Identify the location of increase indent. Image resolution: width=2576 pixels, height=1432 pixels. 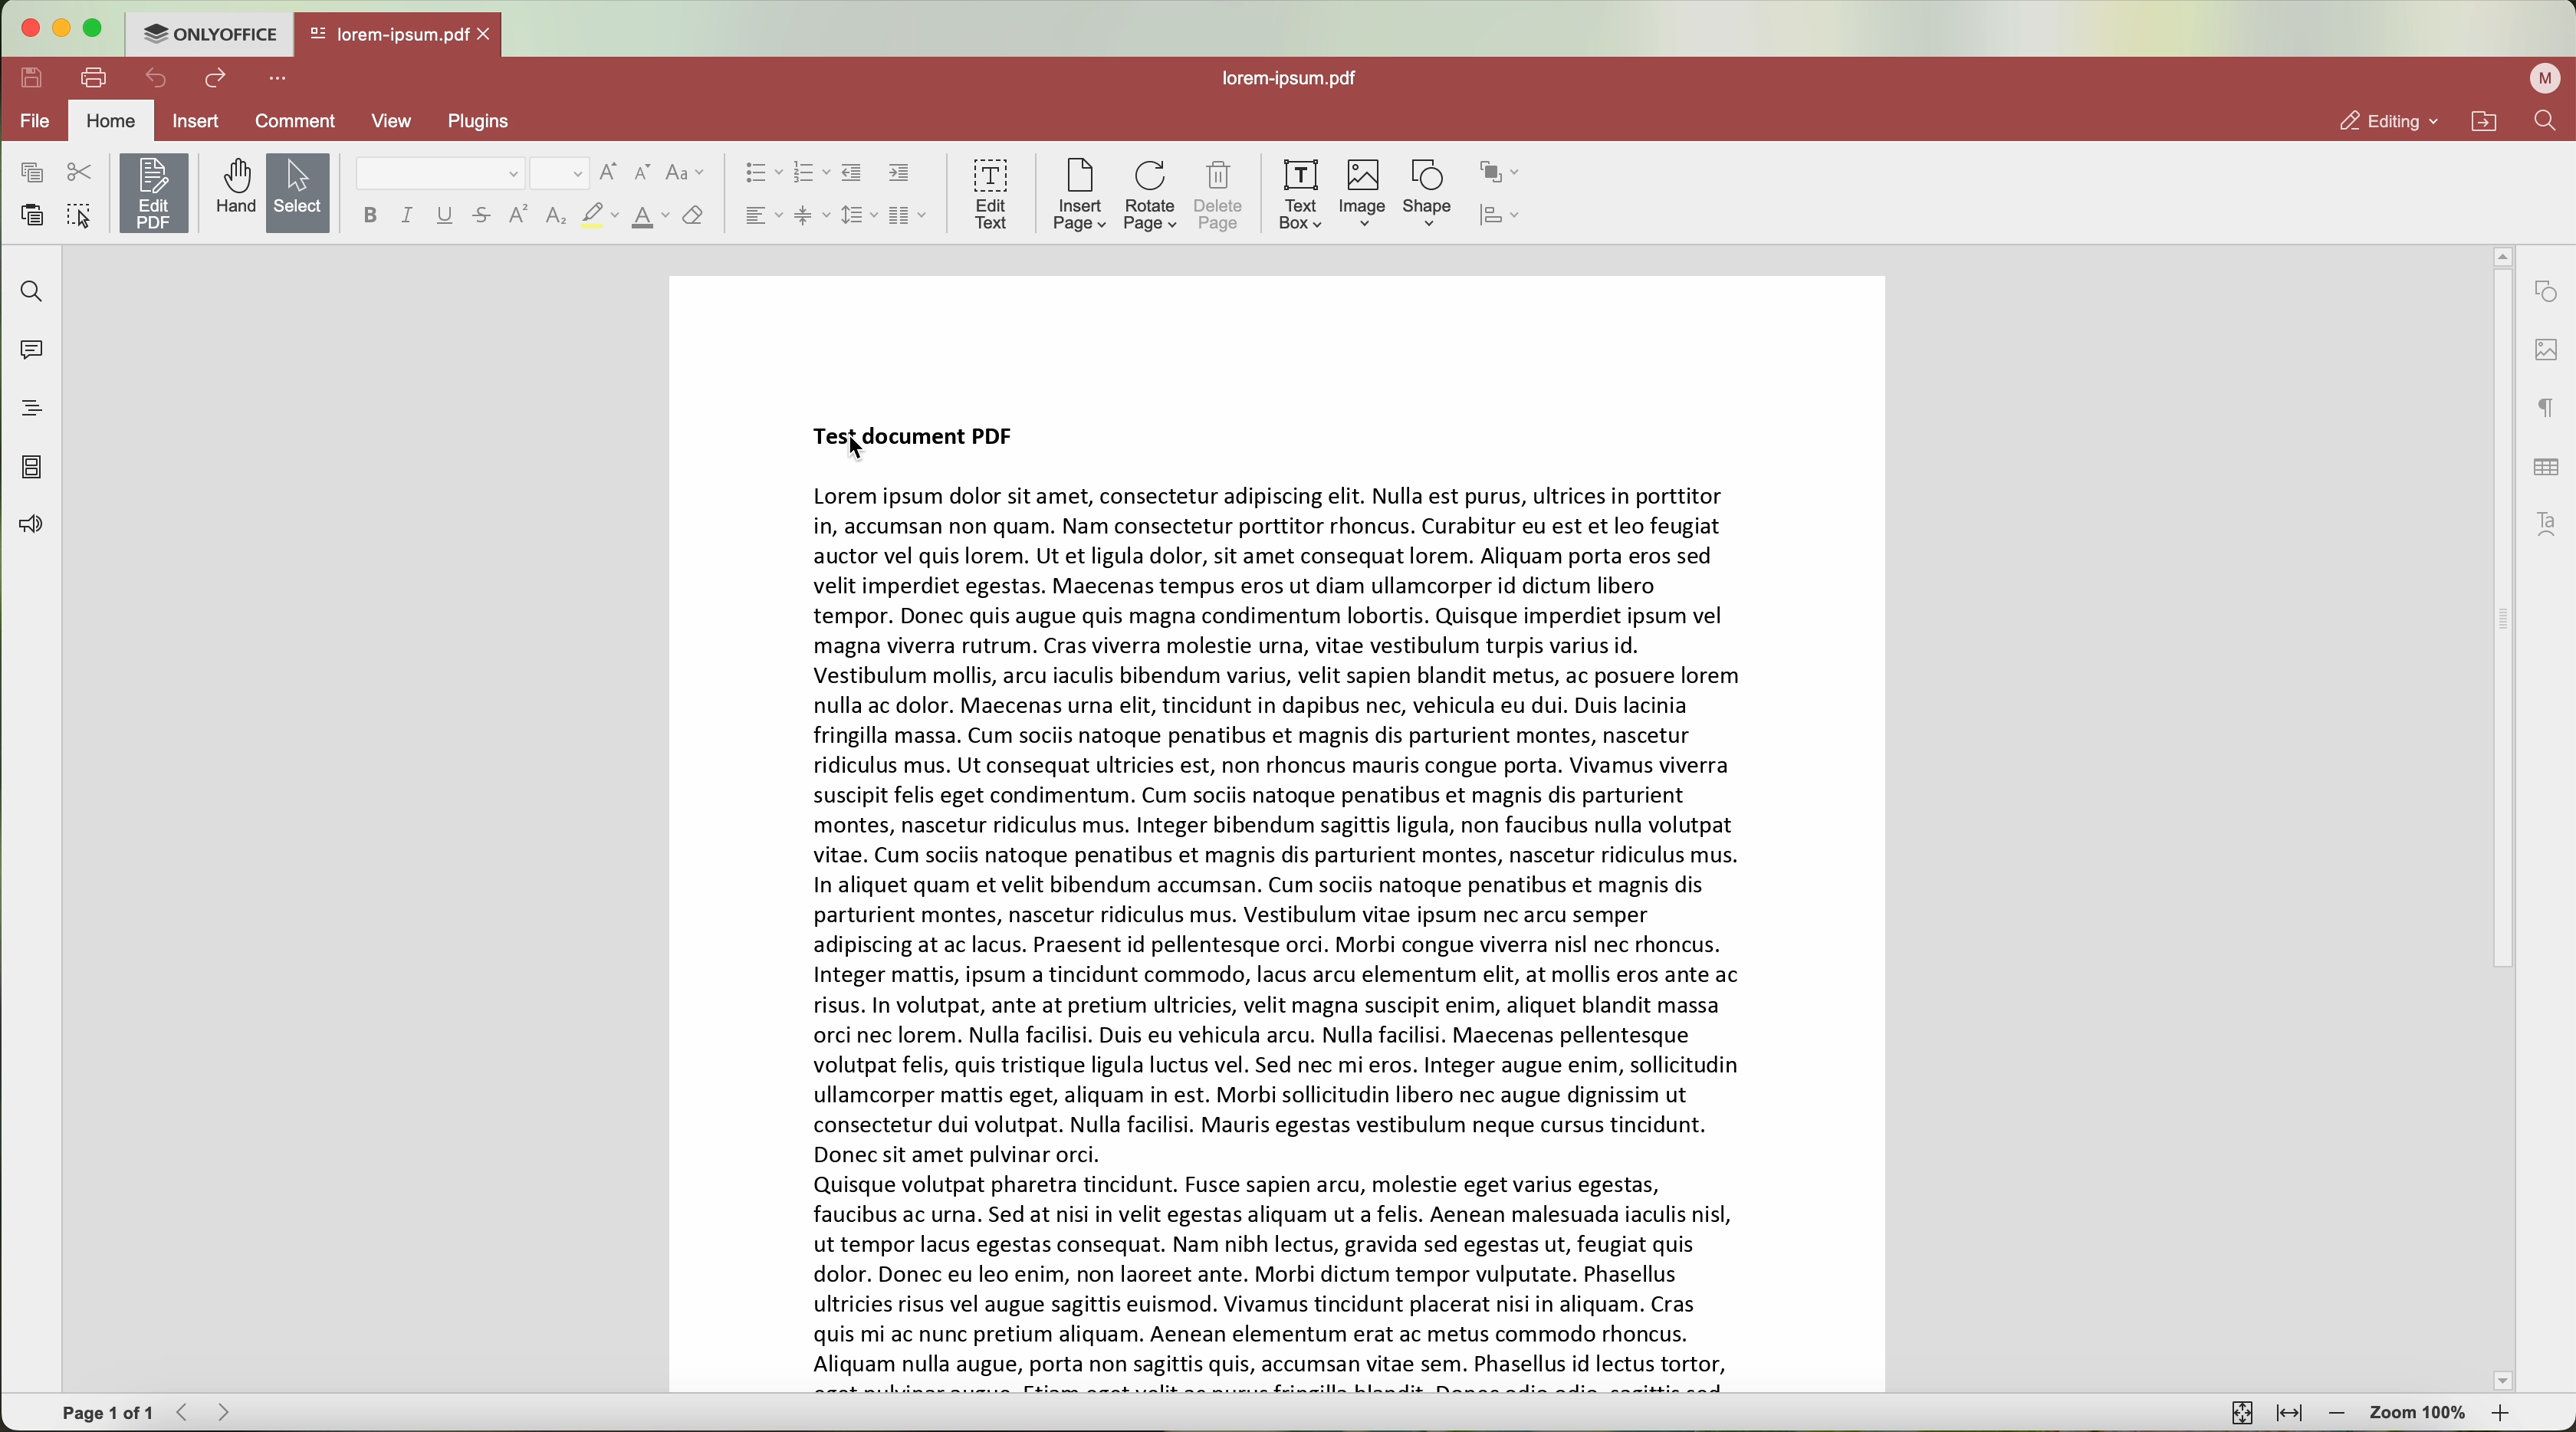
(900, 174).